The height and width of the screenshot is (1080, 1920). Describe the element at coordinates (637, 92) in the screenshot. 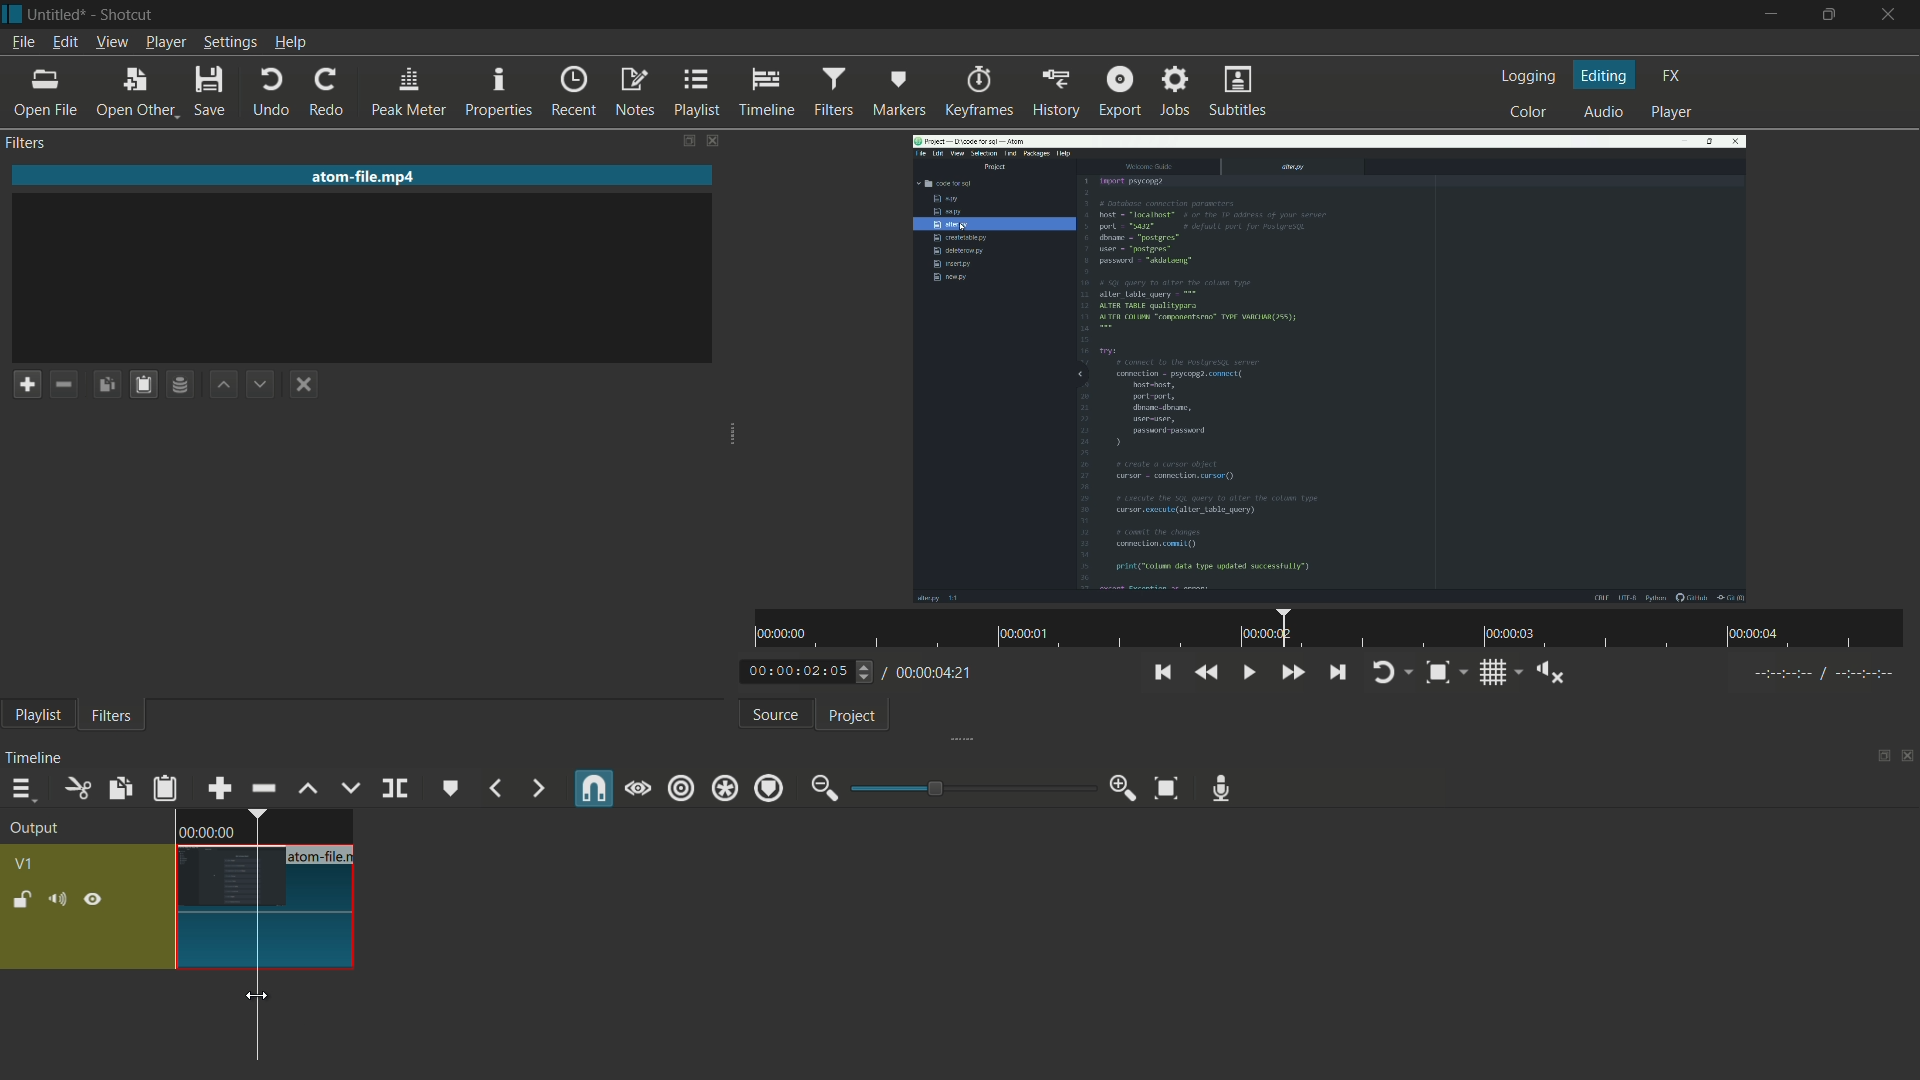

I see `notes` at that location.